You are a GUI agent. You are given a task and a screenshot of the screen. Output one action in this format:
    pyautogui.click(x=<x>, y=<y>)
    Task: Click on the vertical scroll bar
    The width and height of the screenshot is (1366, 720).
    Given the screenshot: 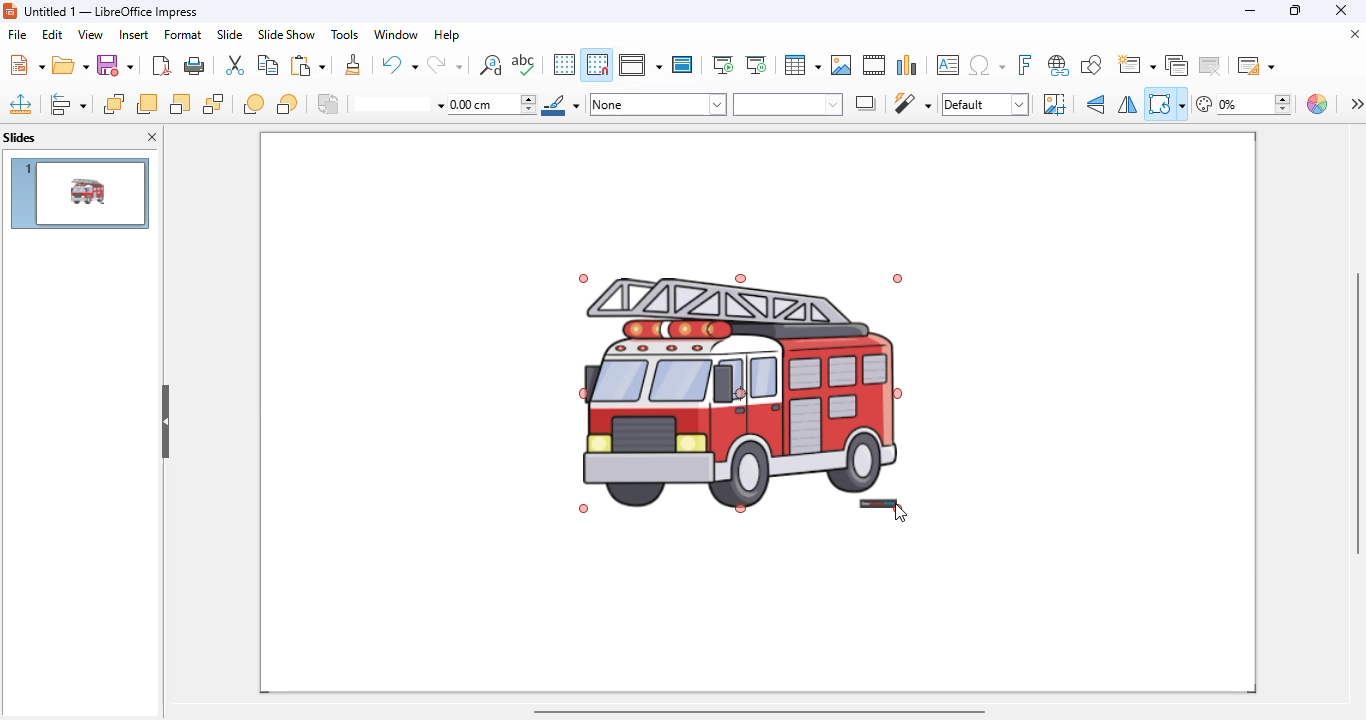 What is the action you would take?
    pyautogui.click(x=1357, y=411)
    